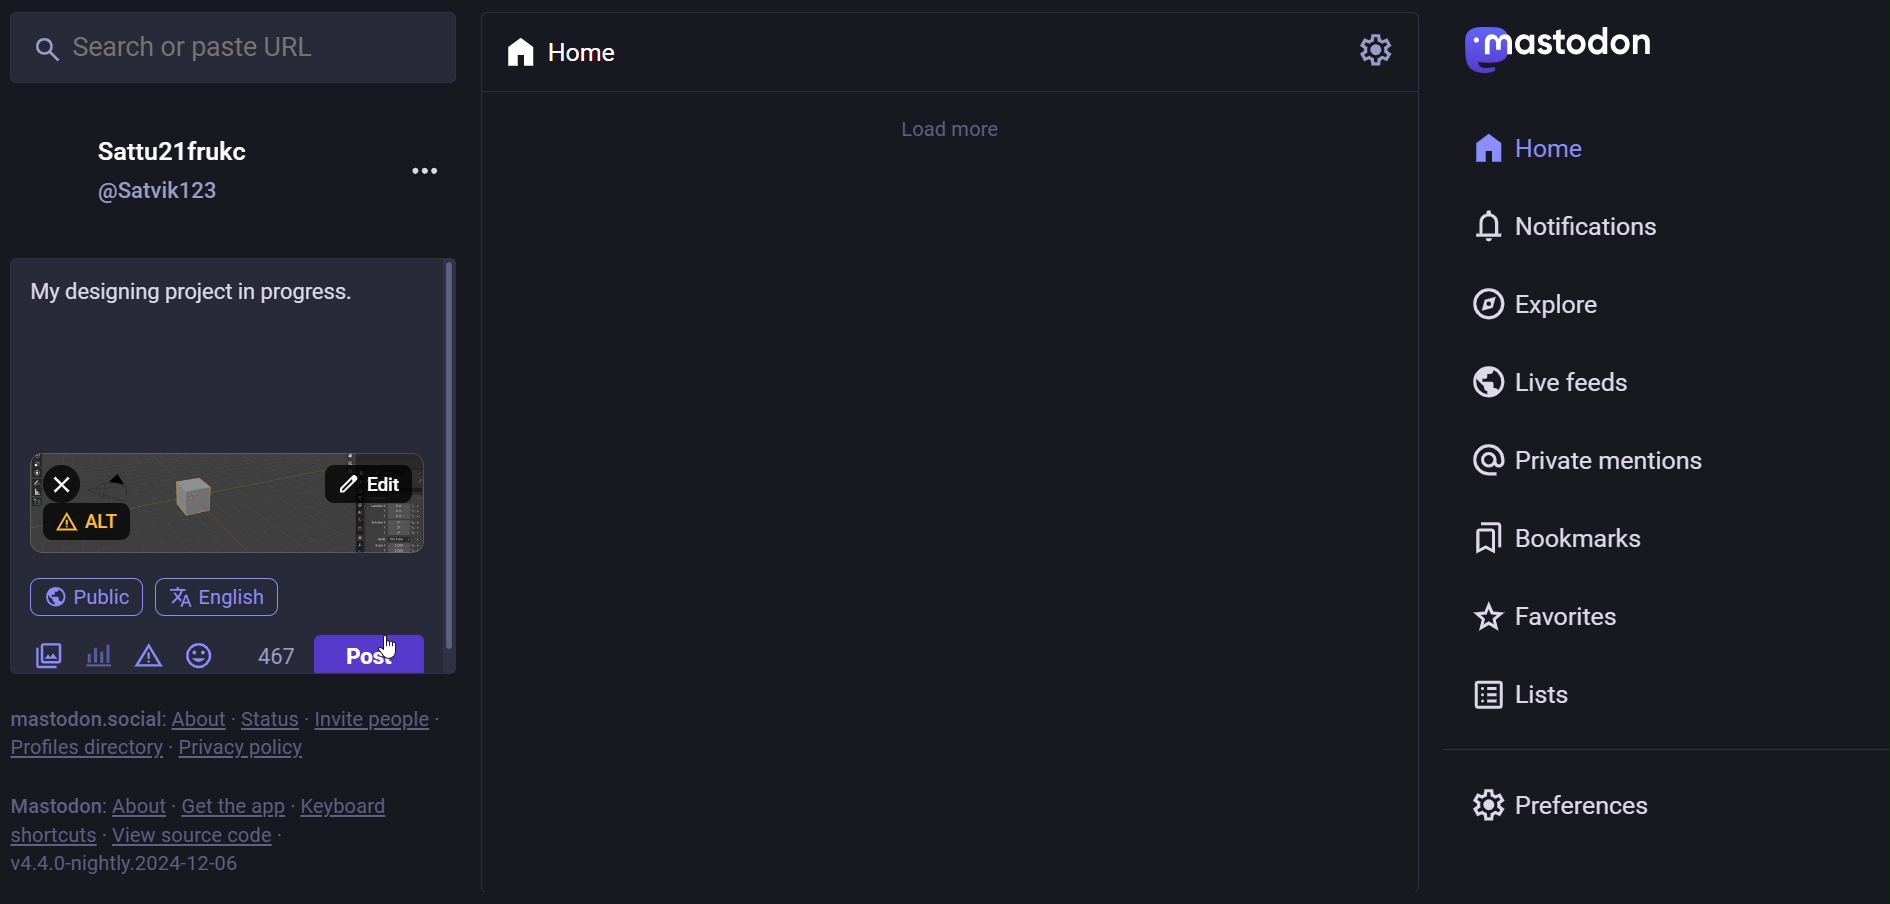 The image size is (1890, 904). What do you see at coordinates (349, 806) in the screenshot?
I see `keyboard` at bounding box center [349, 806].